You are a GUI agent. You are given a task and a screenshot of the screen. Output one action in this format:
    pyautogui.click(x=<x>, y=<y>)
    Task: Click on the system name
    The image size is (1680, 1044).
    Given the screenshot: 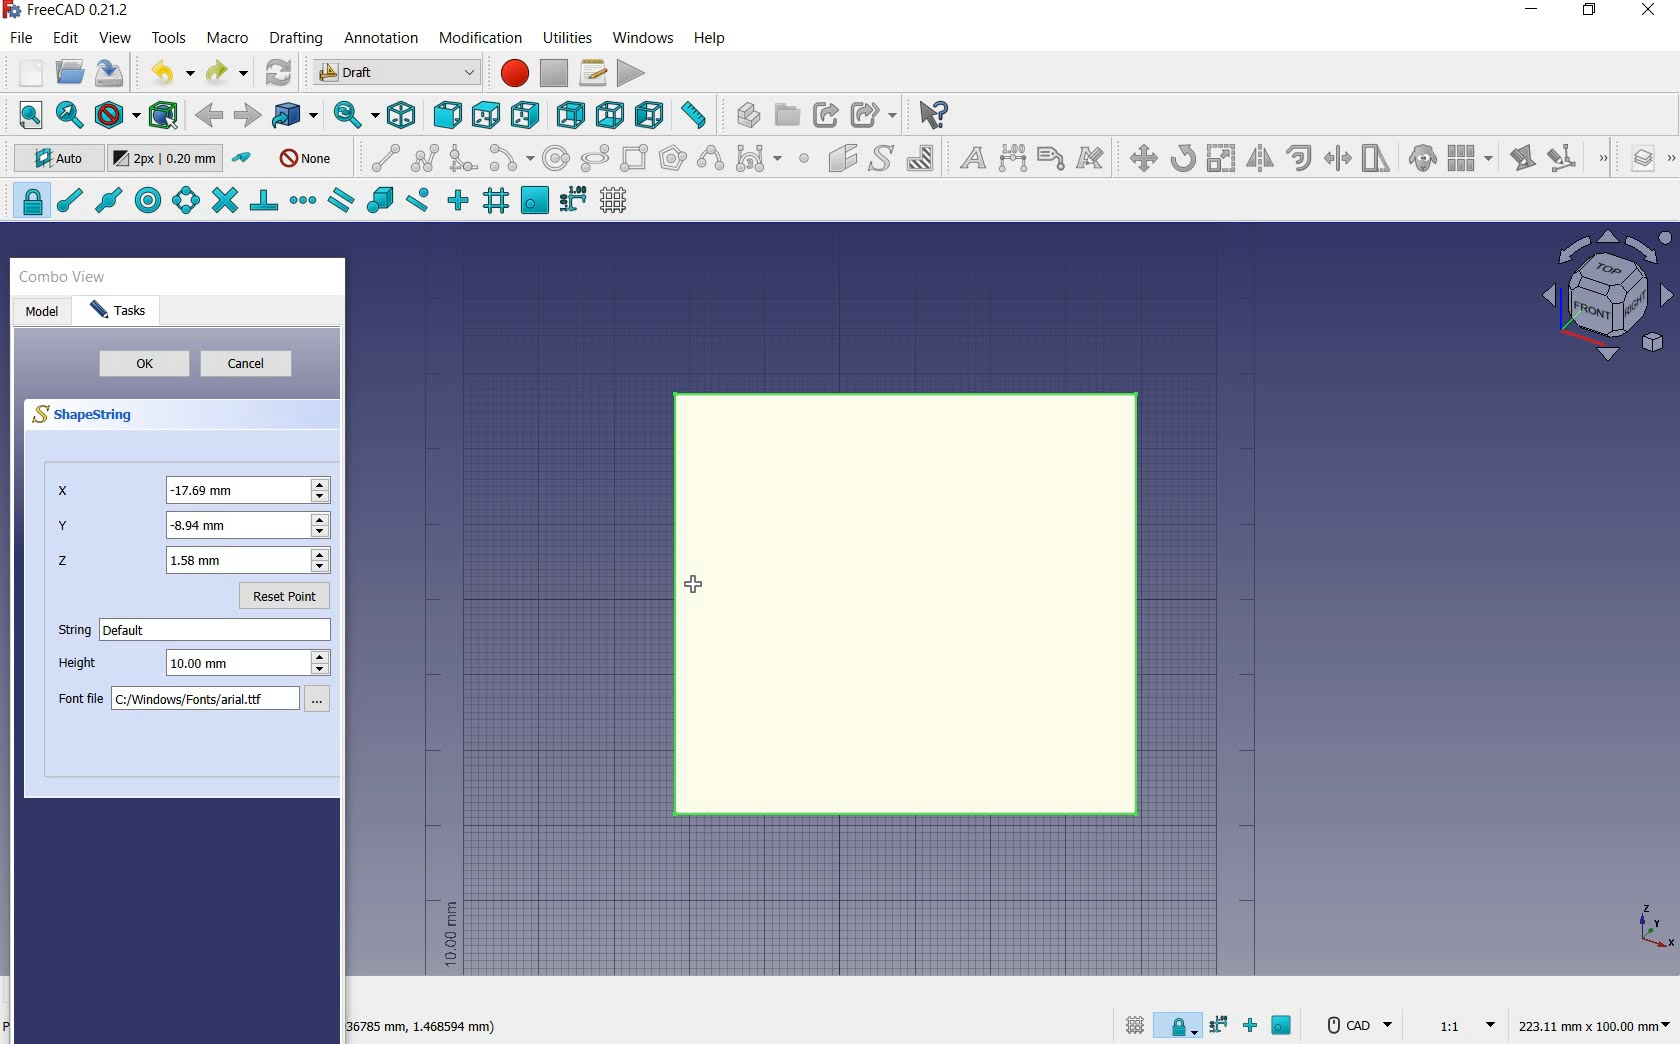 What is the action you would take?
    pyautogui.click(x=72, y=10)
    